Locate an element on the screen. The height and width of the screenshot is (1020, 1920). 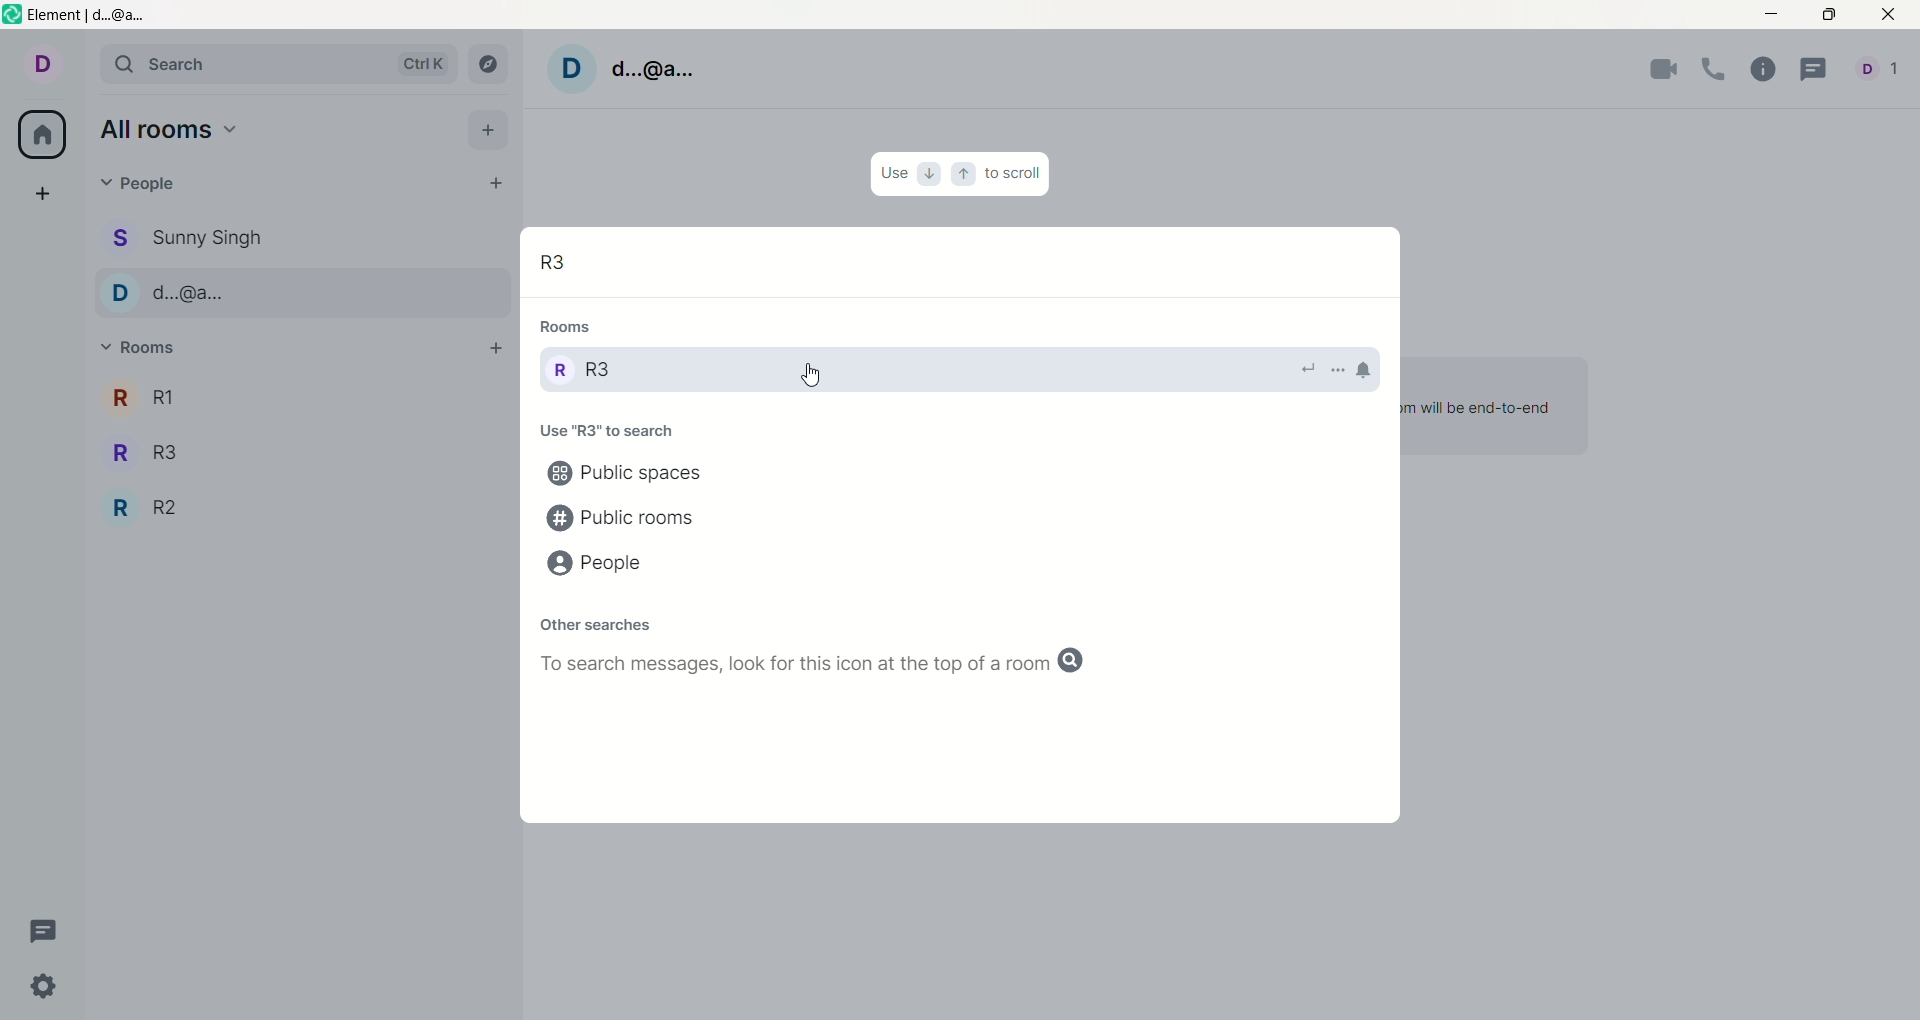
other searches is located at coordinates (595, 621).